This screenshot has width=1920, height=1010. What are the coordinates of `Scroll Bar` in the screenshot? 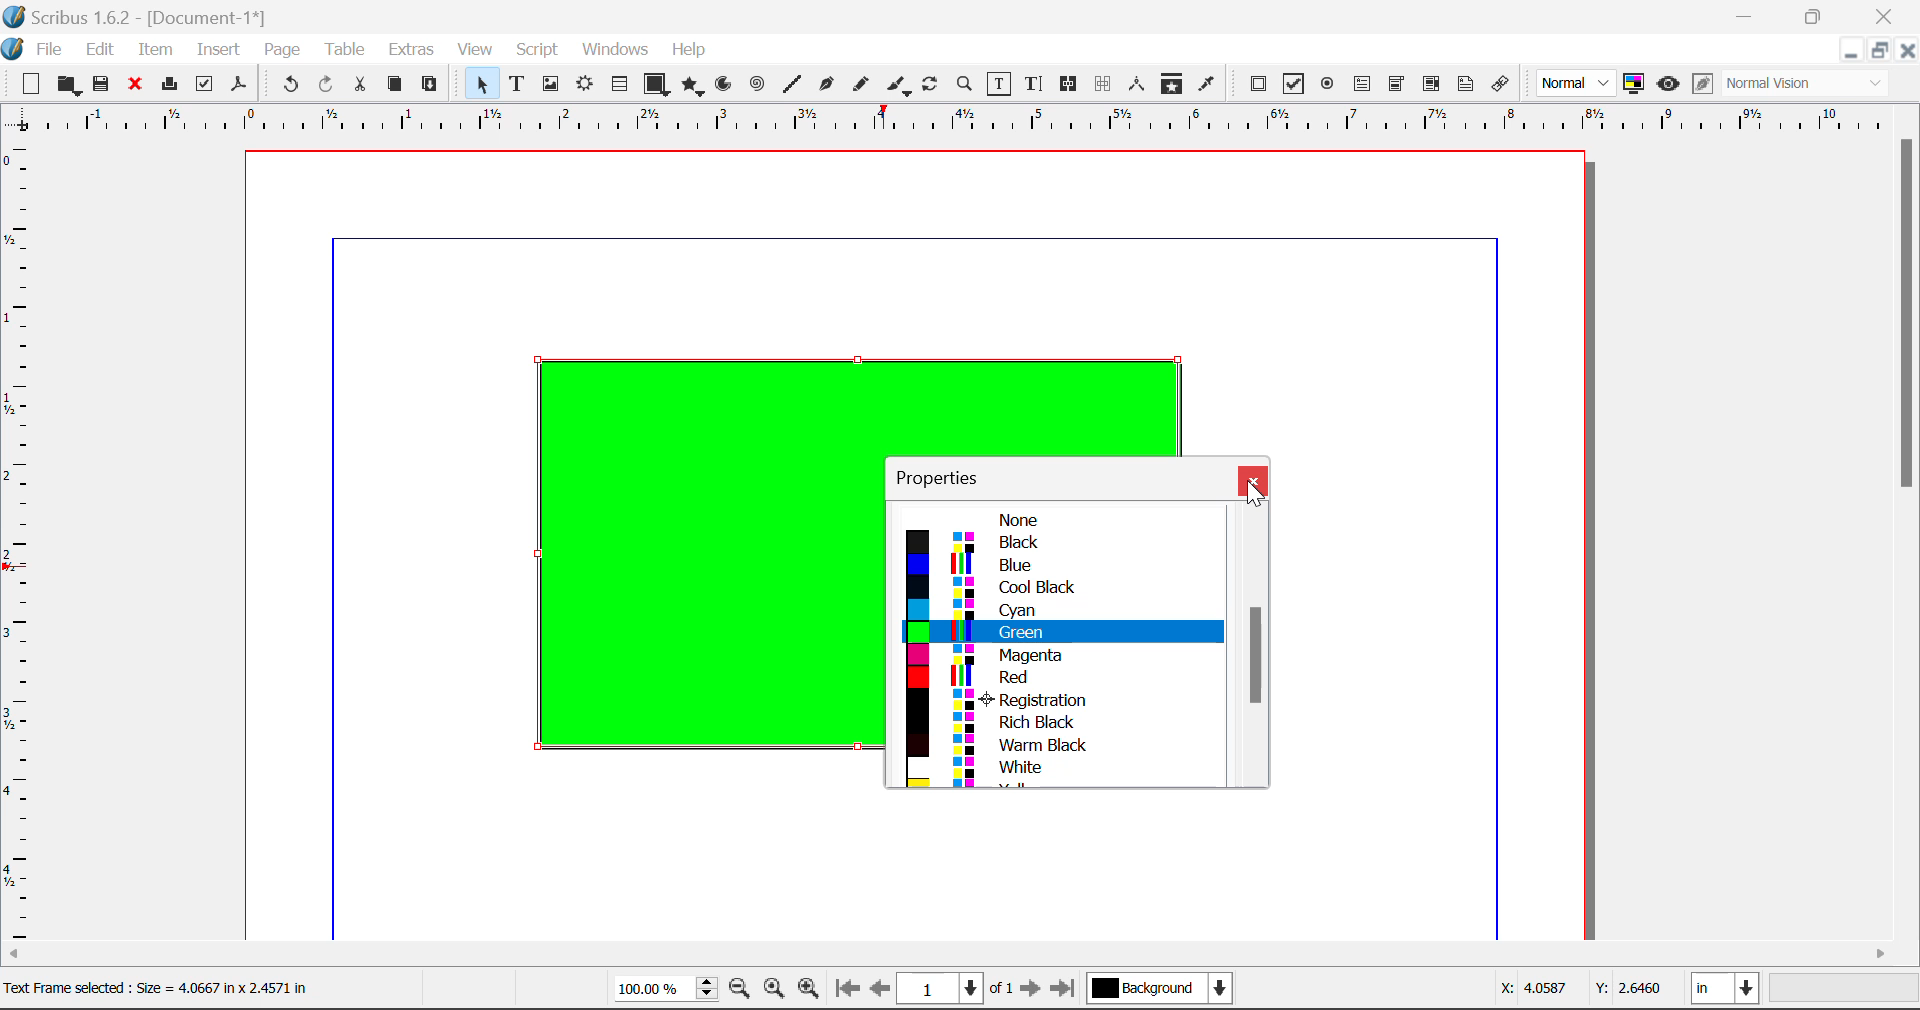 It's located at (1250, 646).